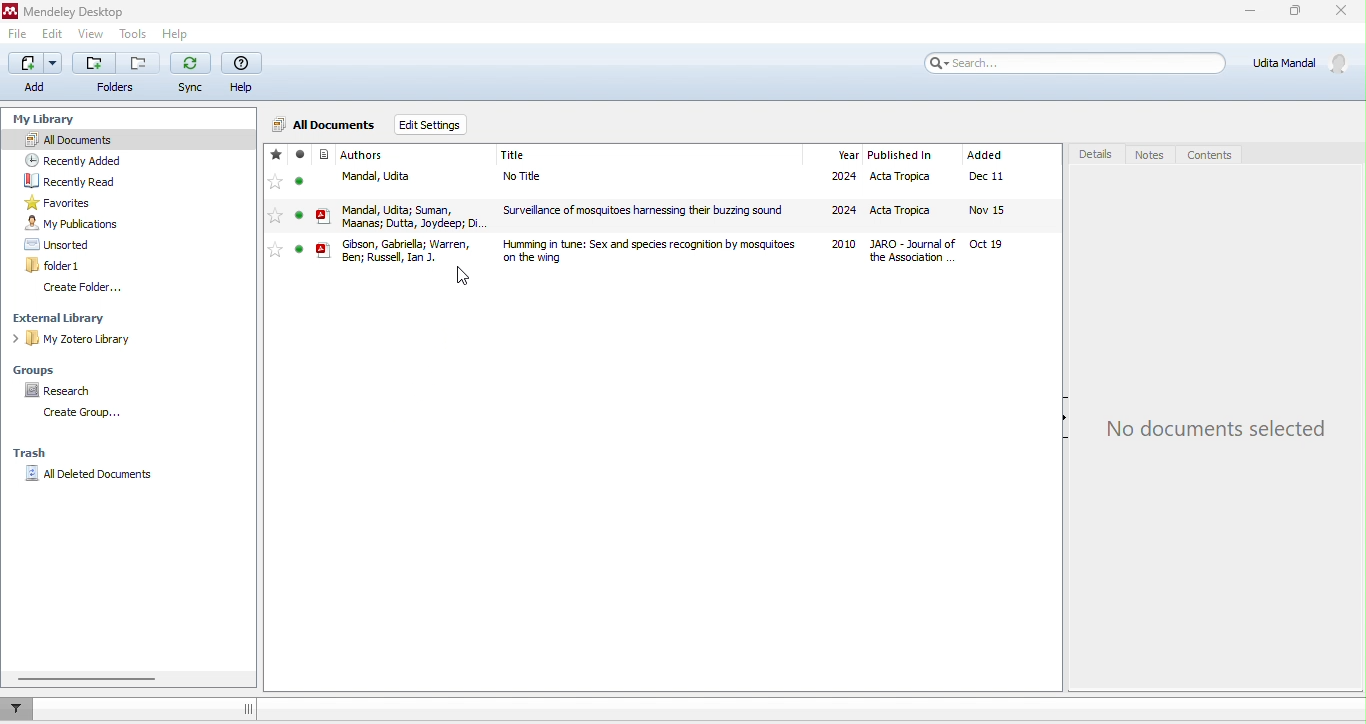 The height and width of the screenshot is (724, 1366). I want to click on favourites, so click(274, 206).